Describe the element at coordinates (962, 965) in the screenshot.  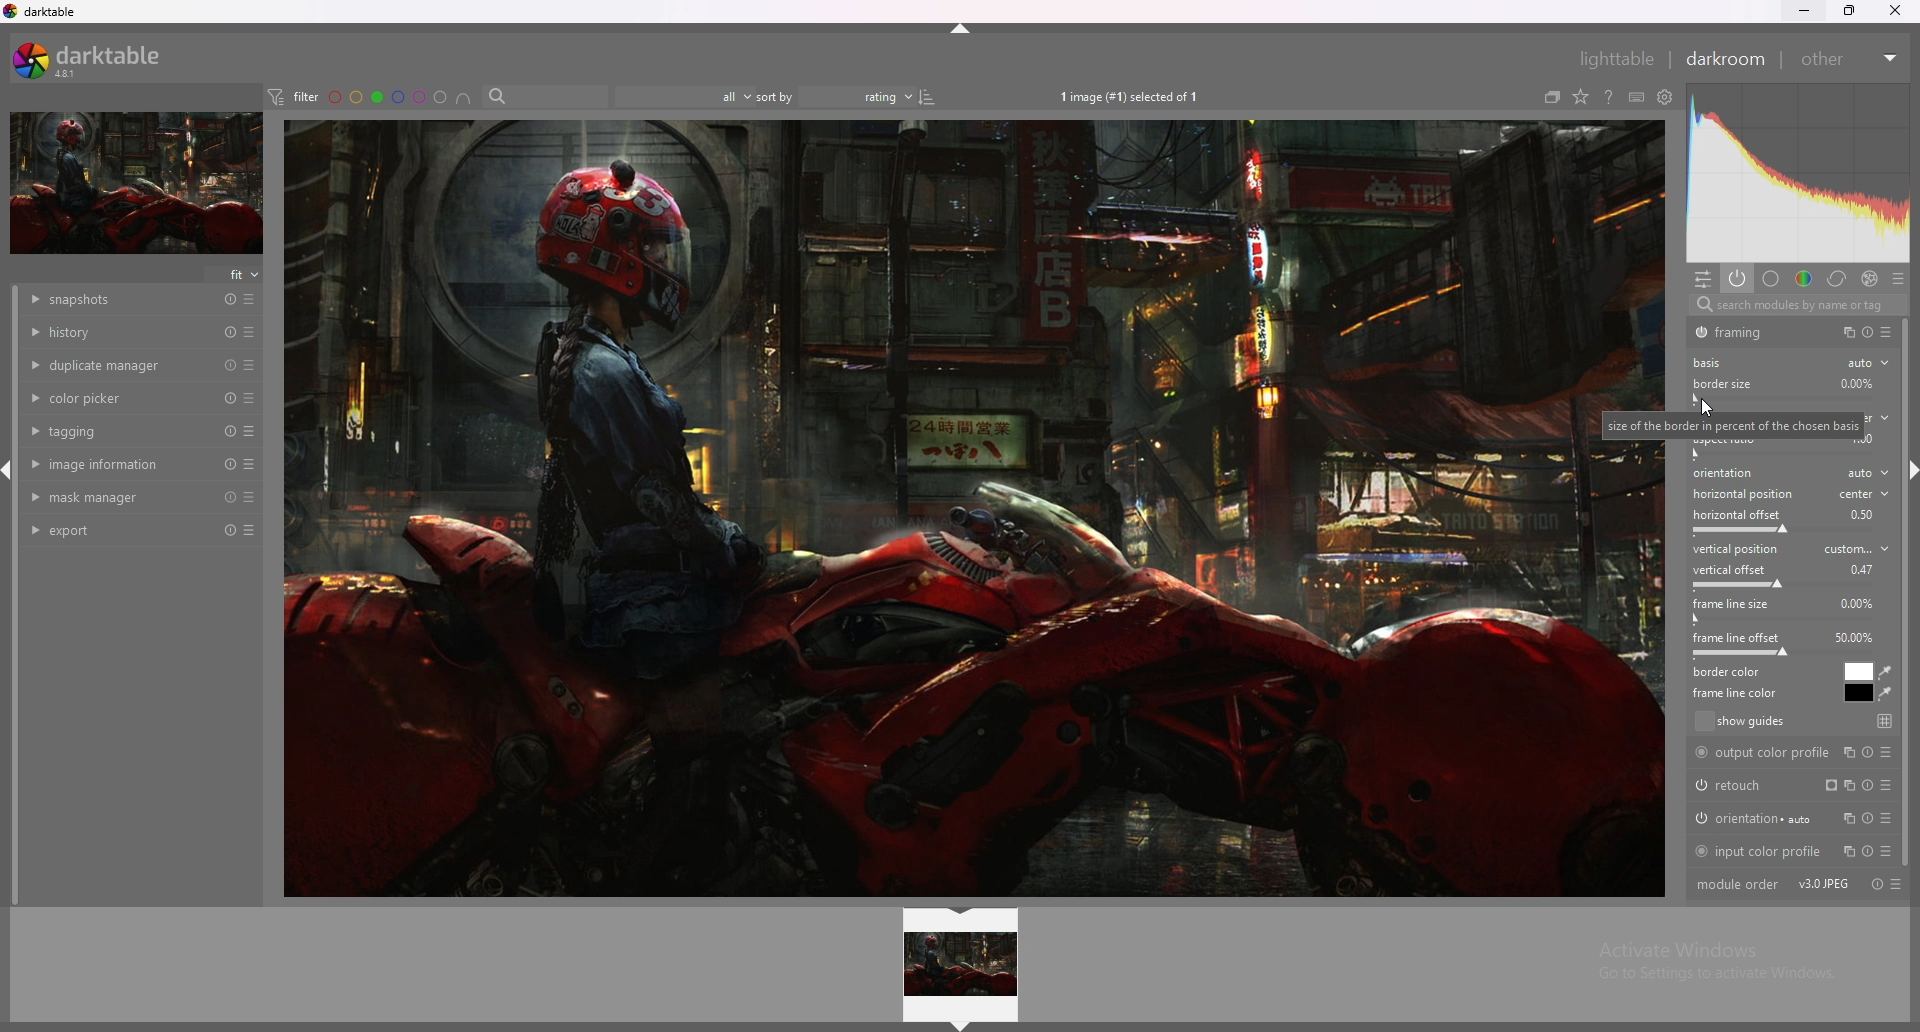
I see `image preview` at that location.